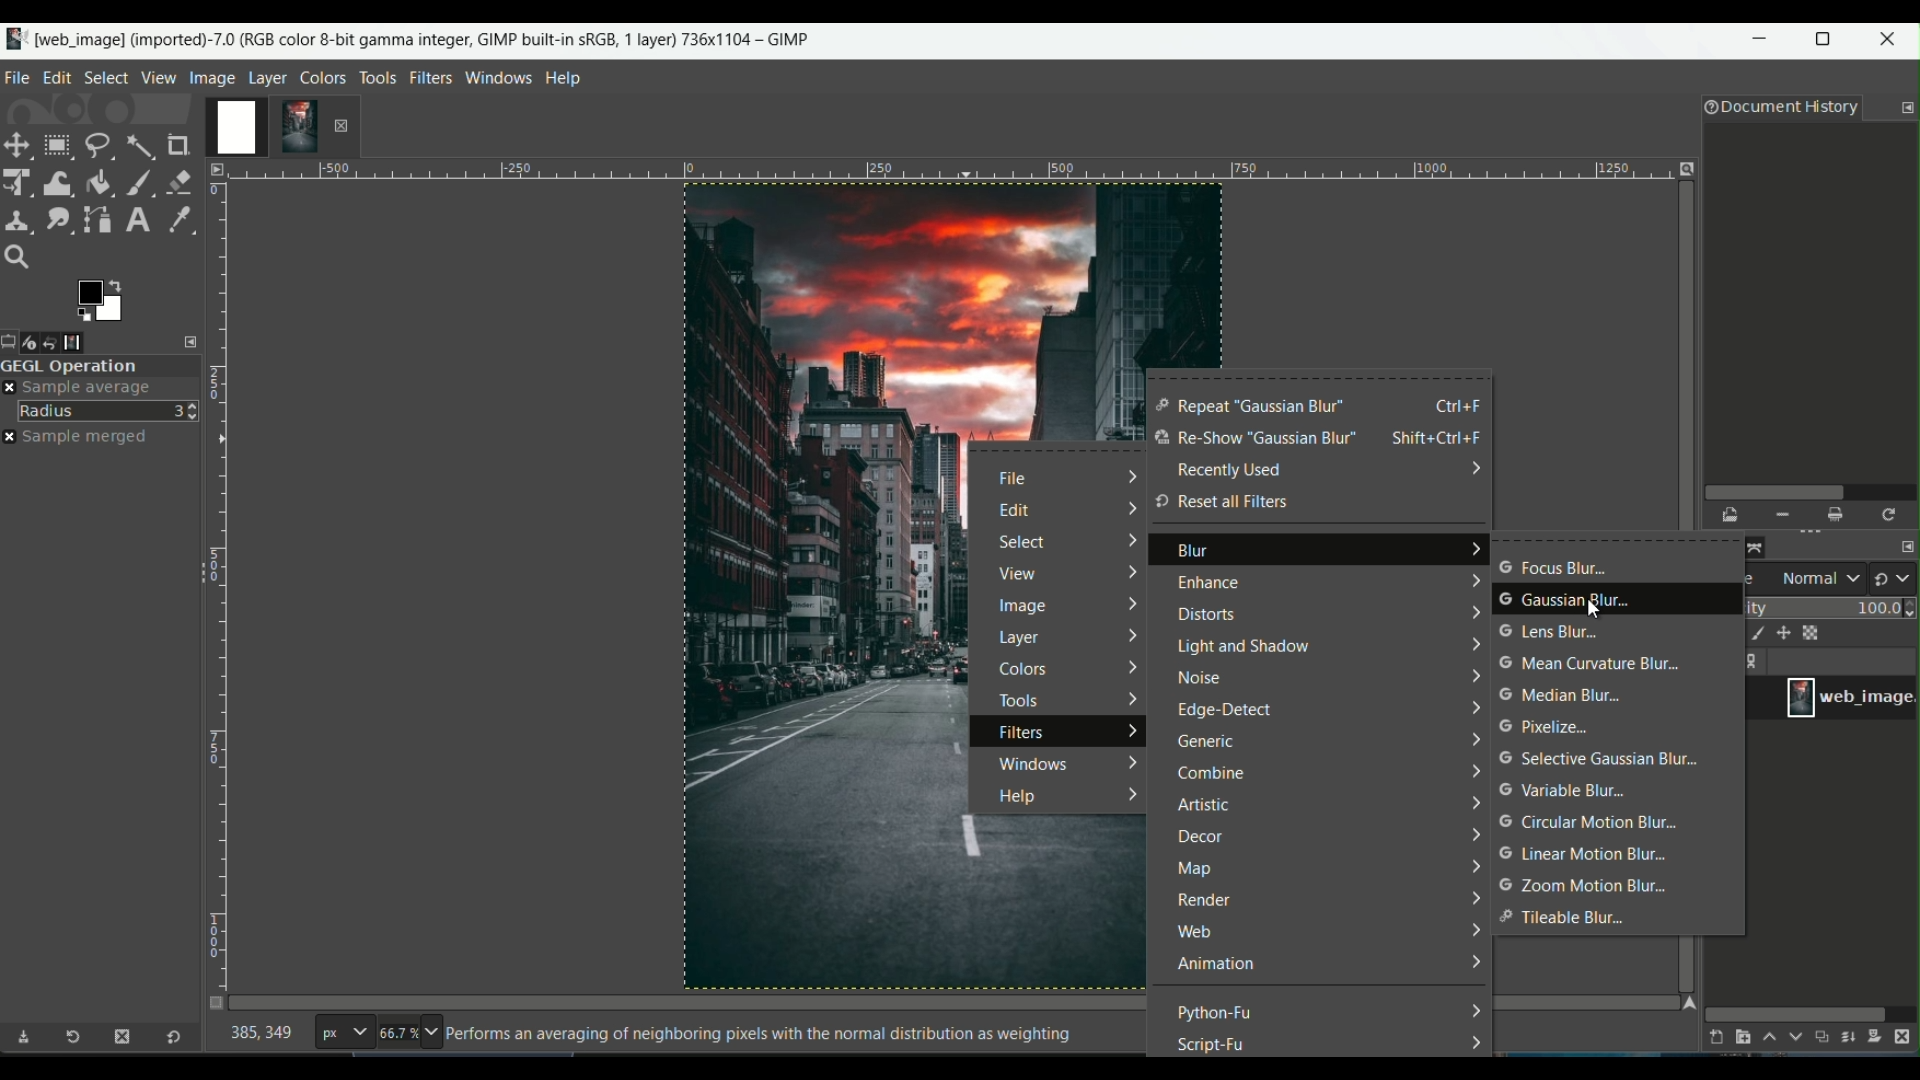 This screenshot has width=1920, height=1080. I want to click on image ratio, so click(407, 1035).